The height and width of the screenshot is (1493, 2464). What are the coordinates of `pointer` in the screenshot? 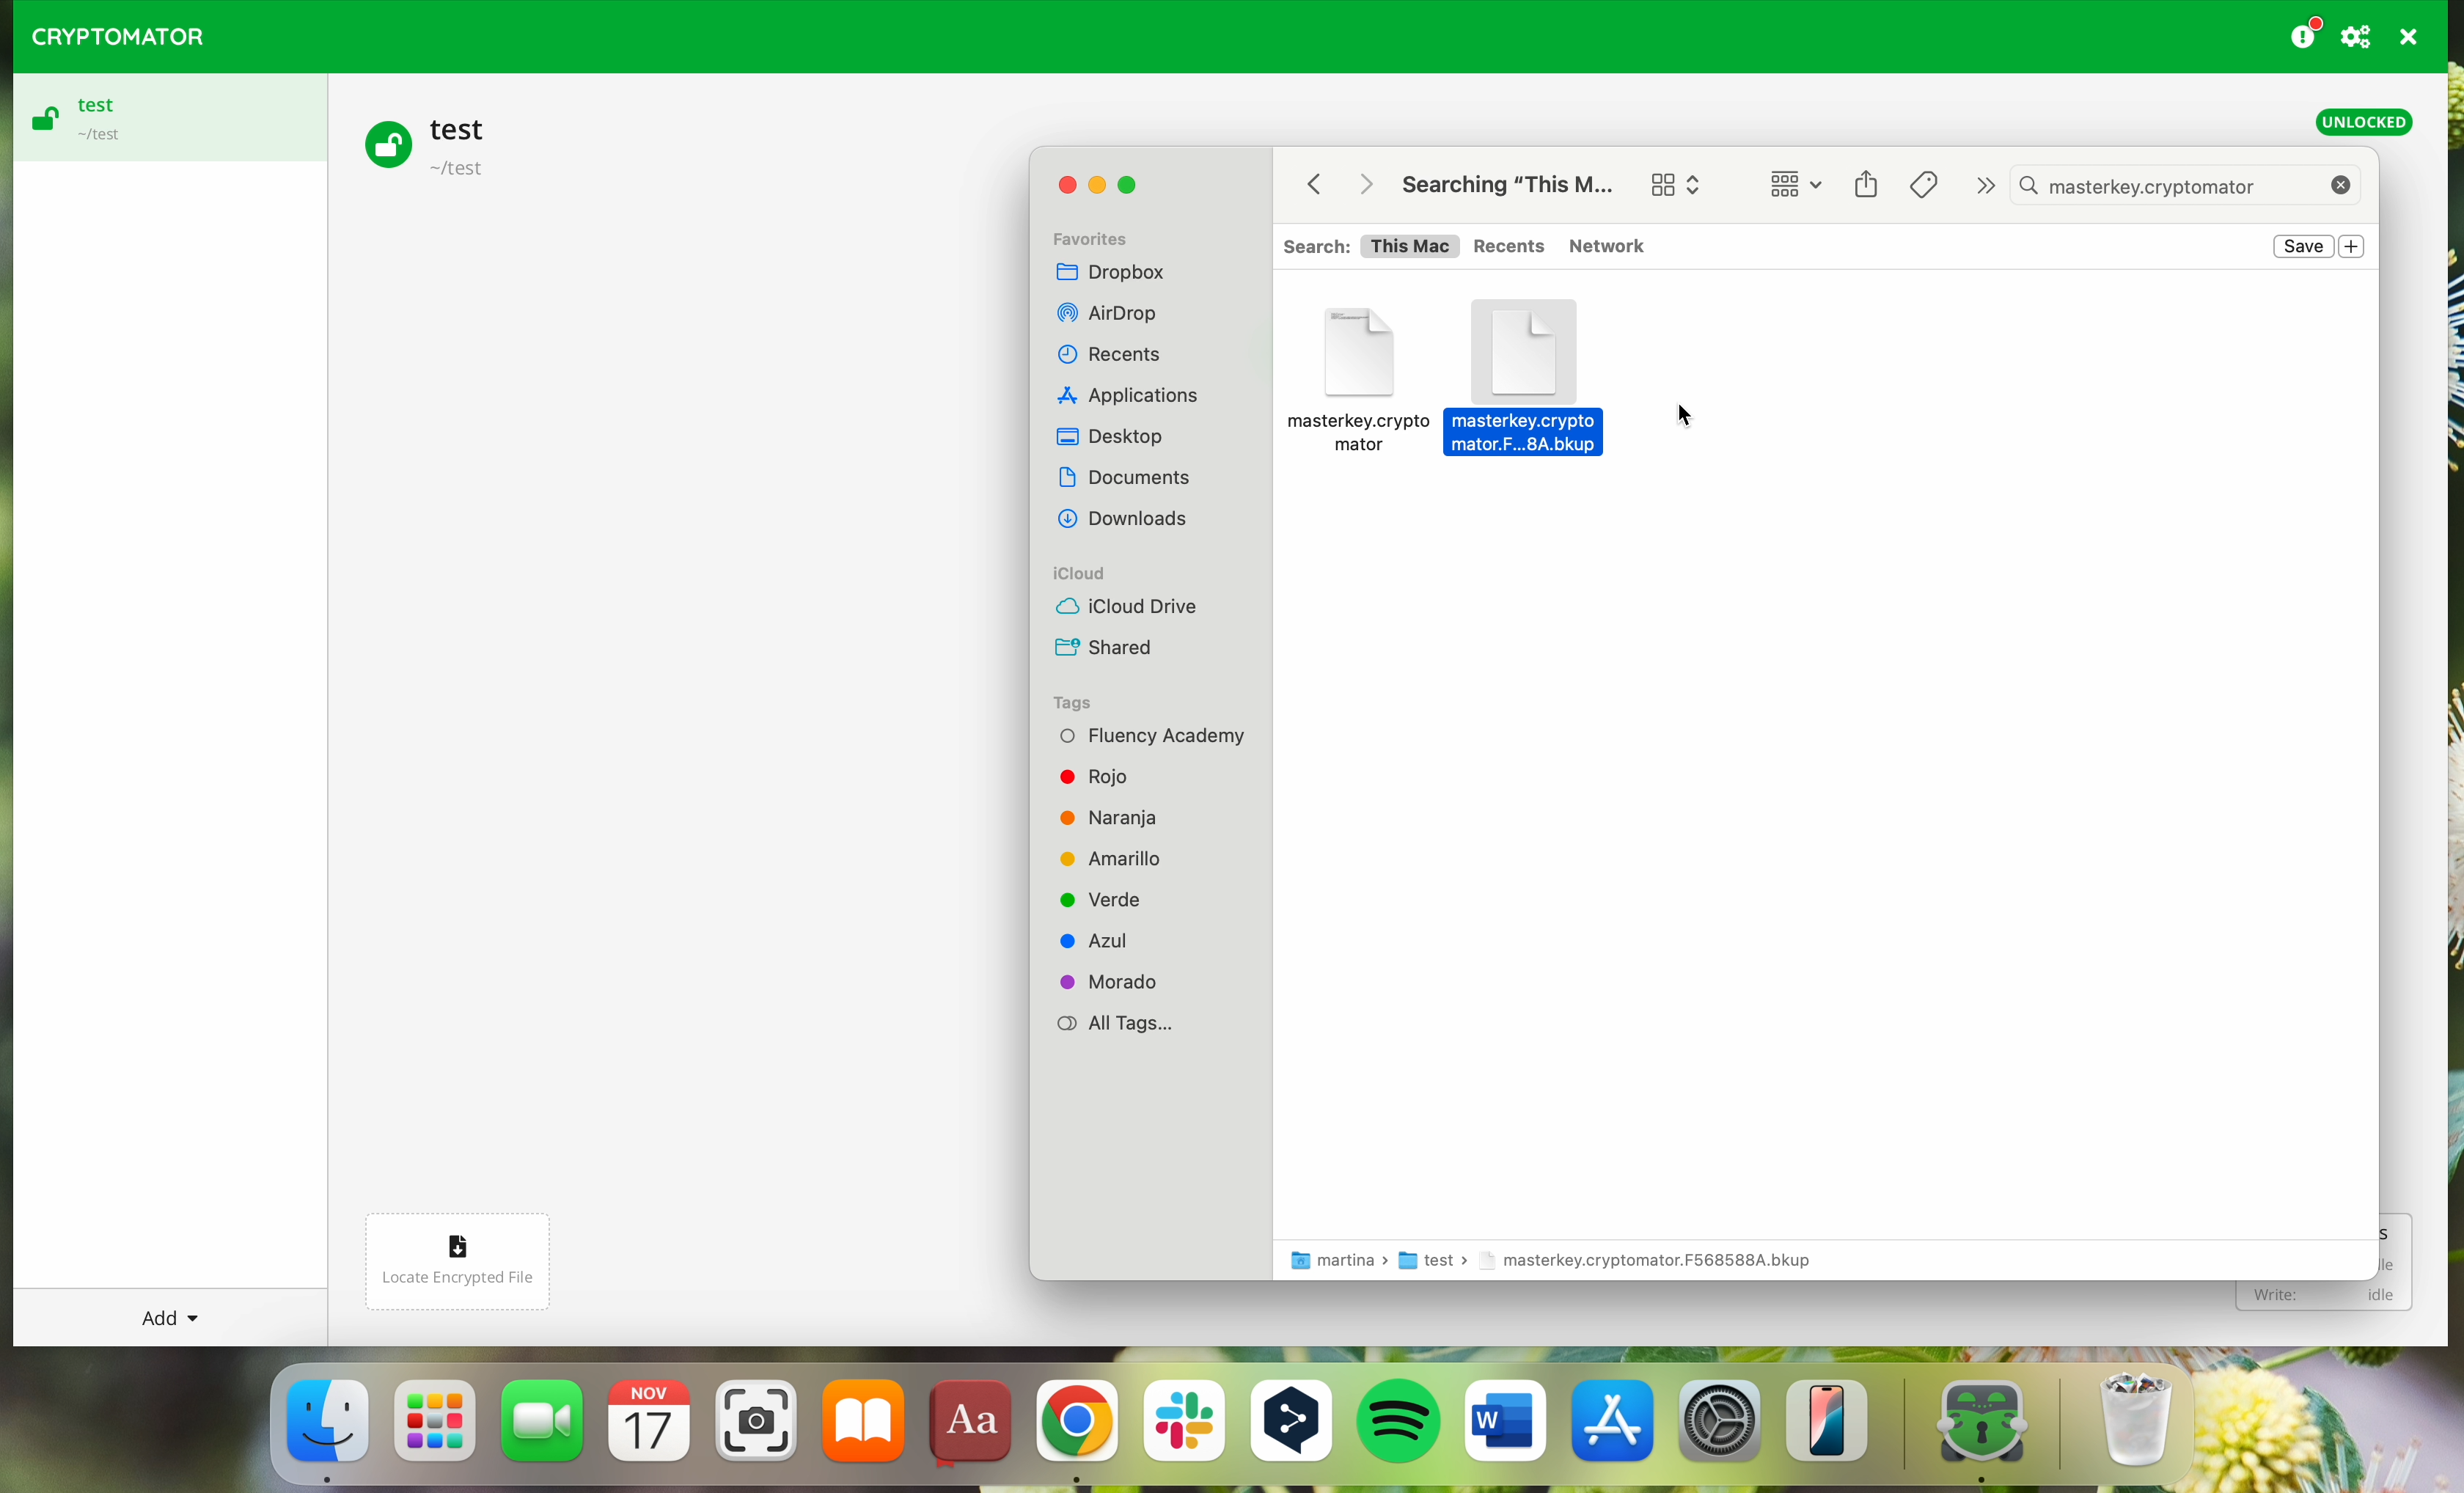 It's located at (1686, 416).